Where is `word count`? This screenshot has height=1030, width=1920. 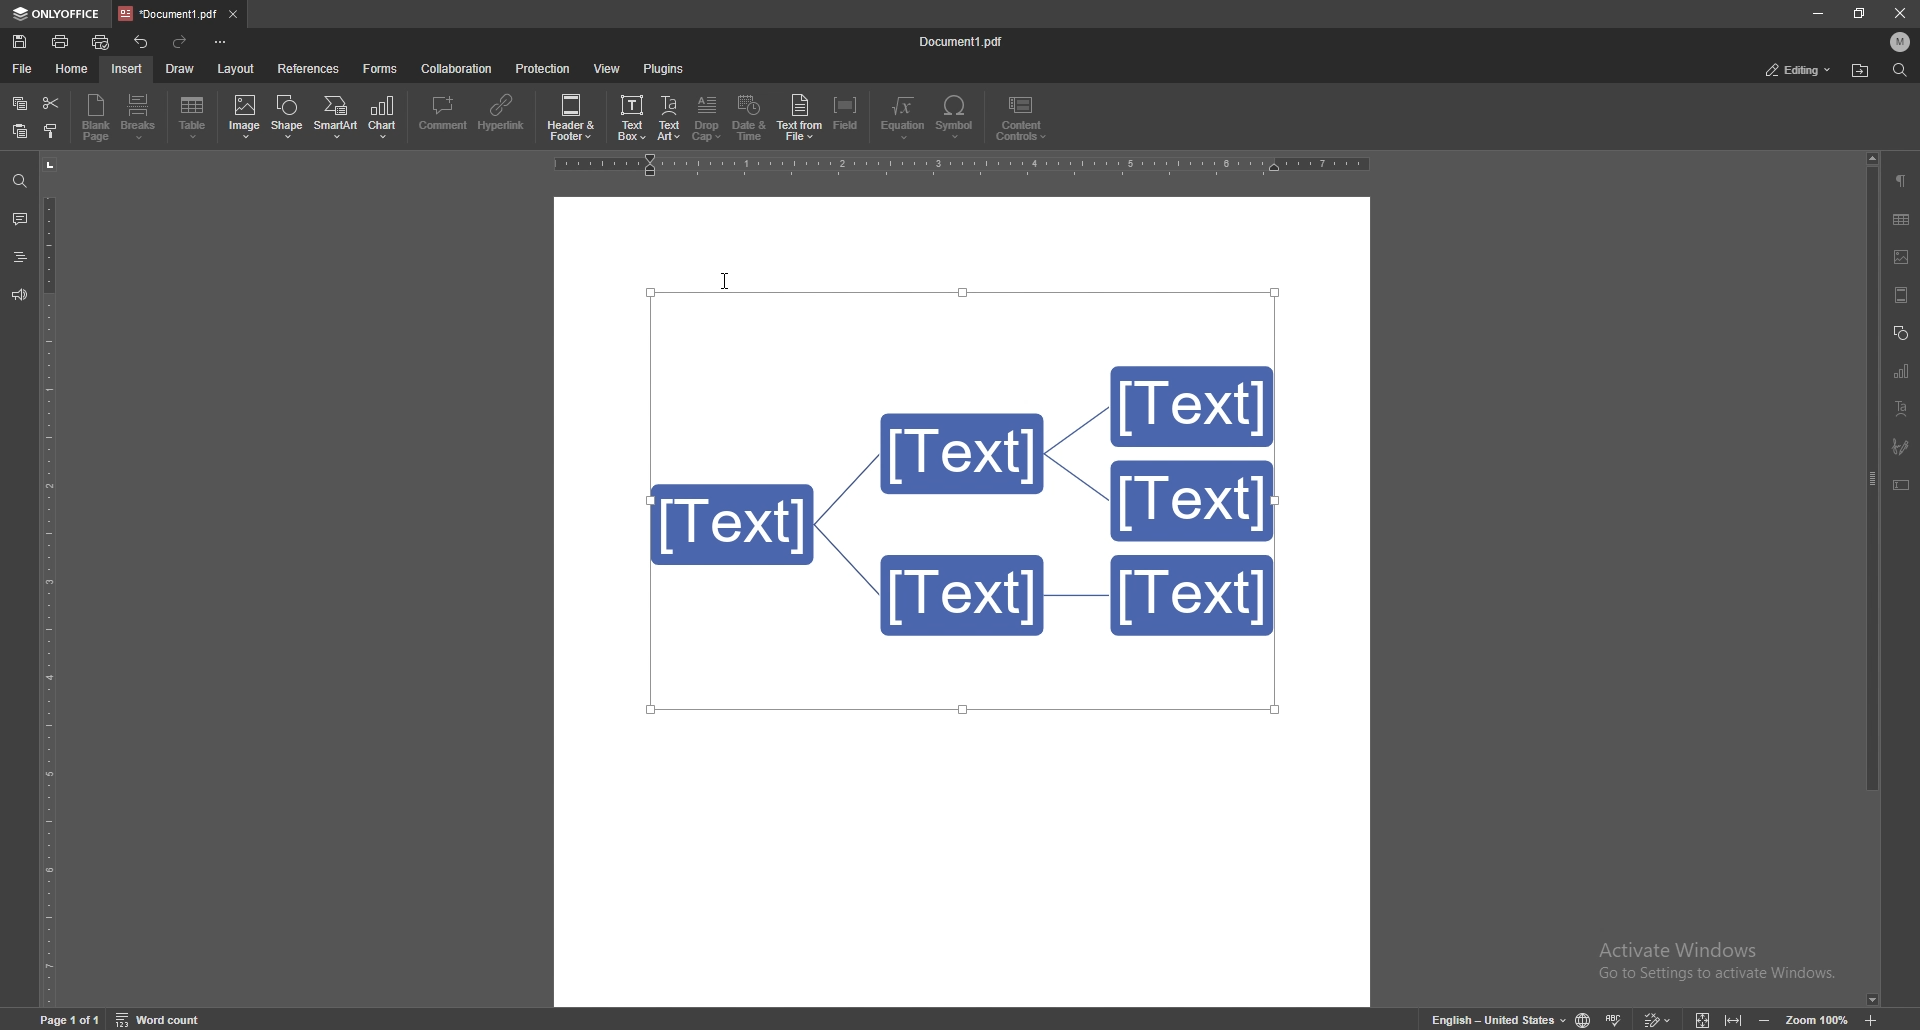
word count is located at coordinates (161, 1017).